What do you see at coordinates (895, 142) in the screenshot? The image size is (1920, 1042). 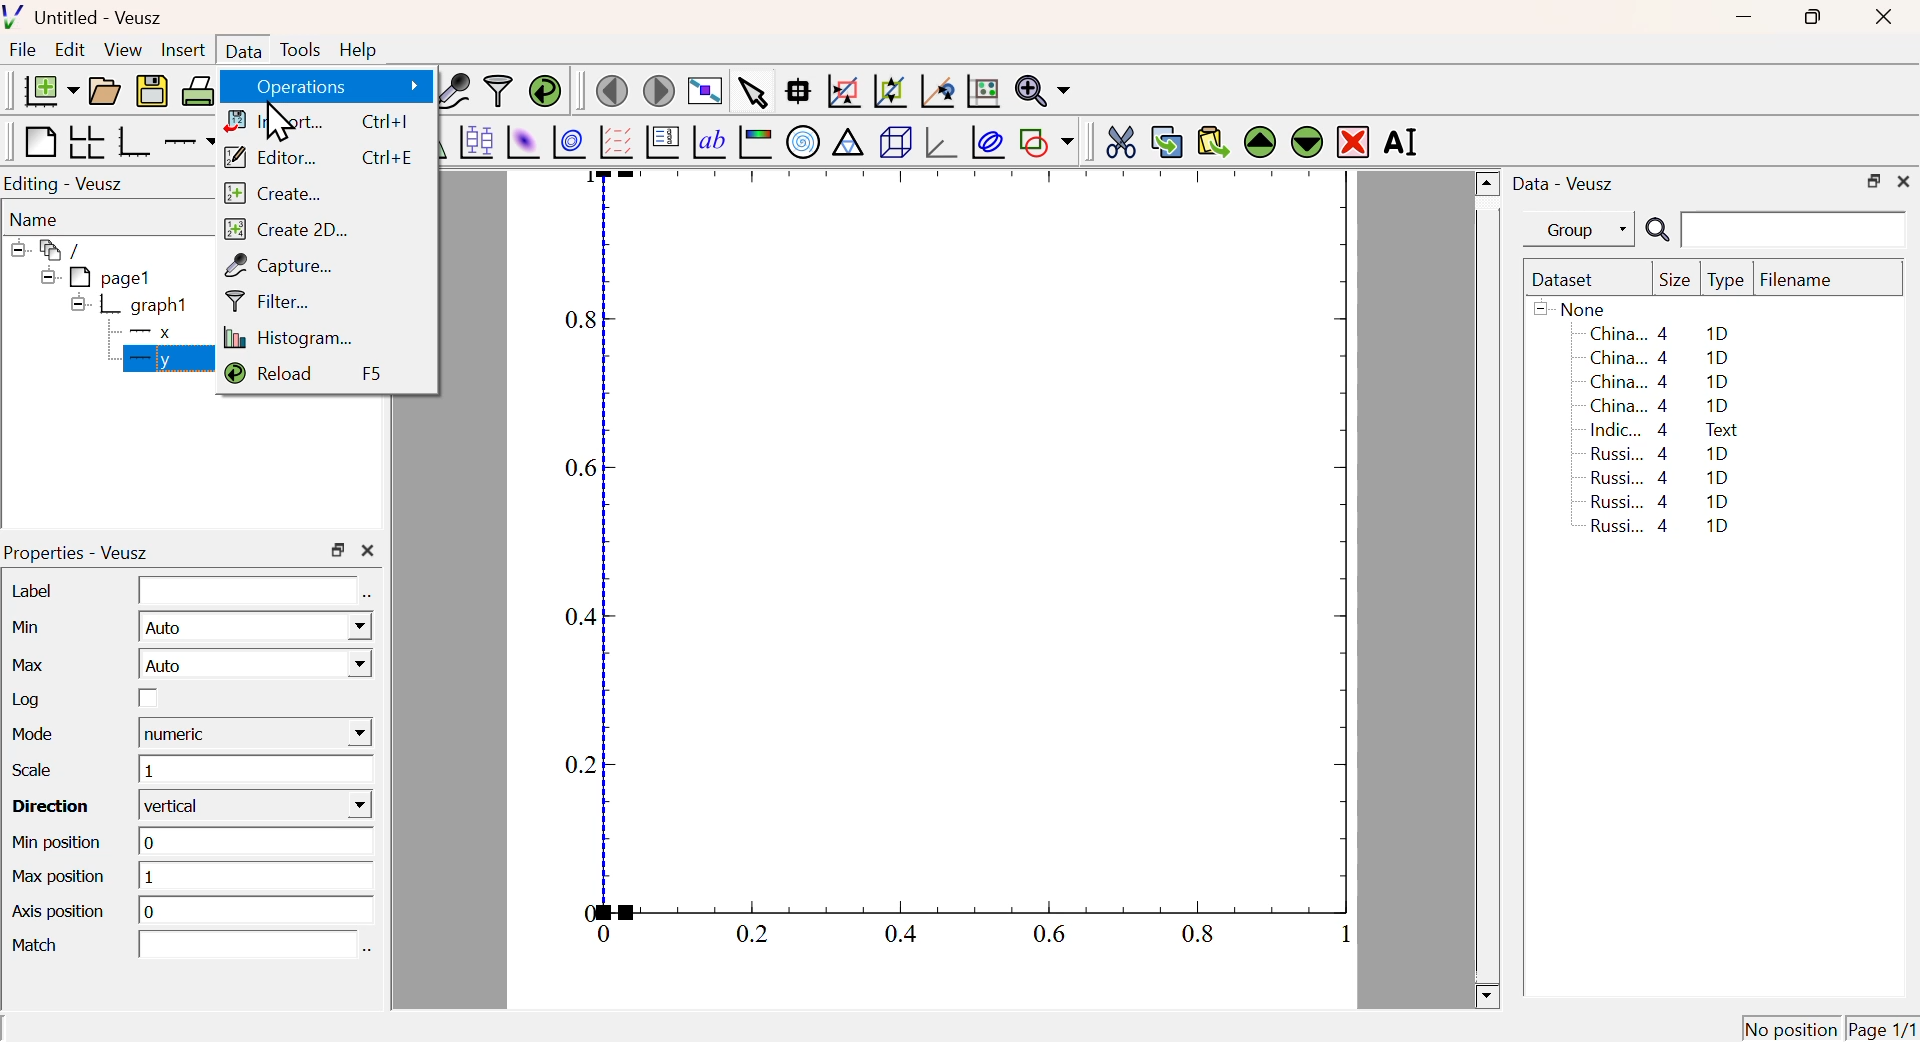 I see `3D Scene` at bounding box center [895, 142].